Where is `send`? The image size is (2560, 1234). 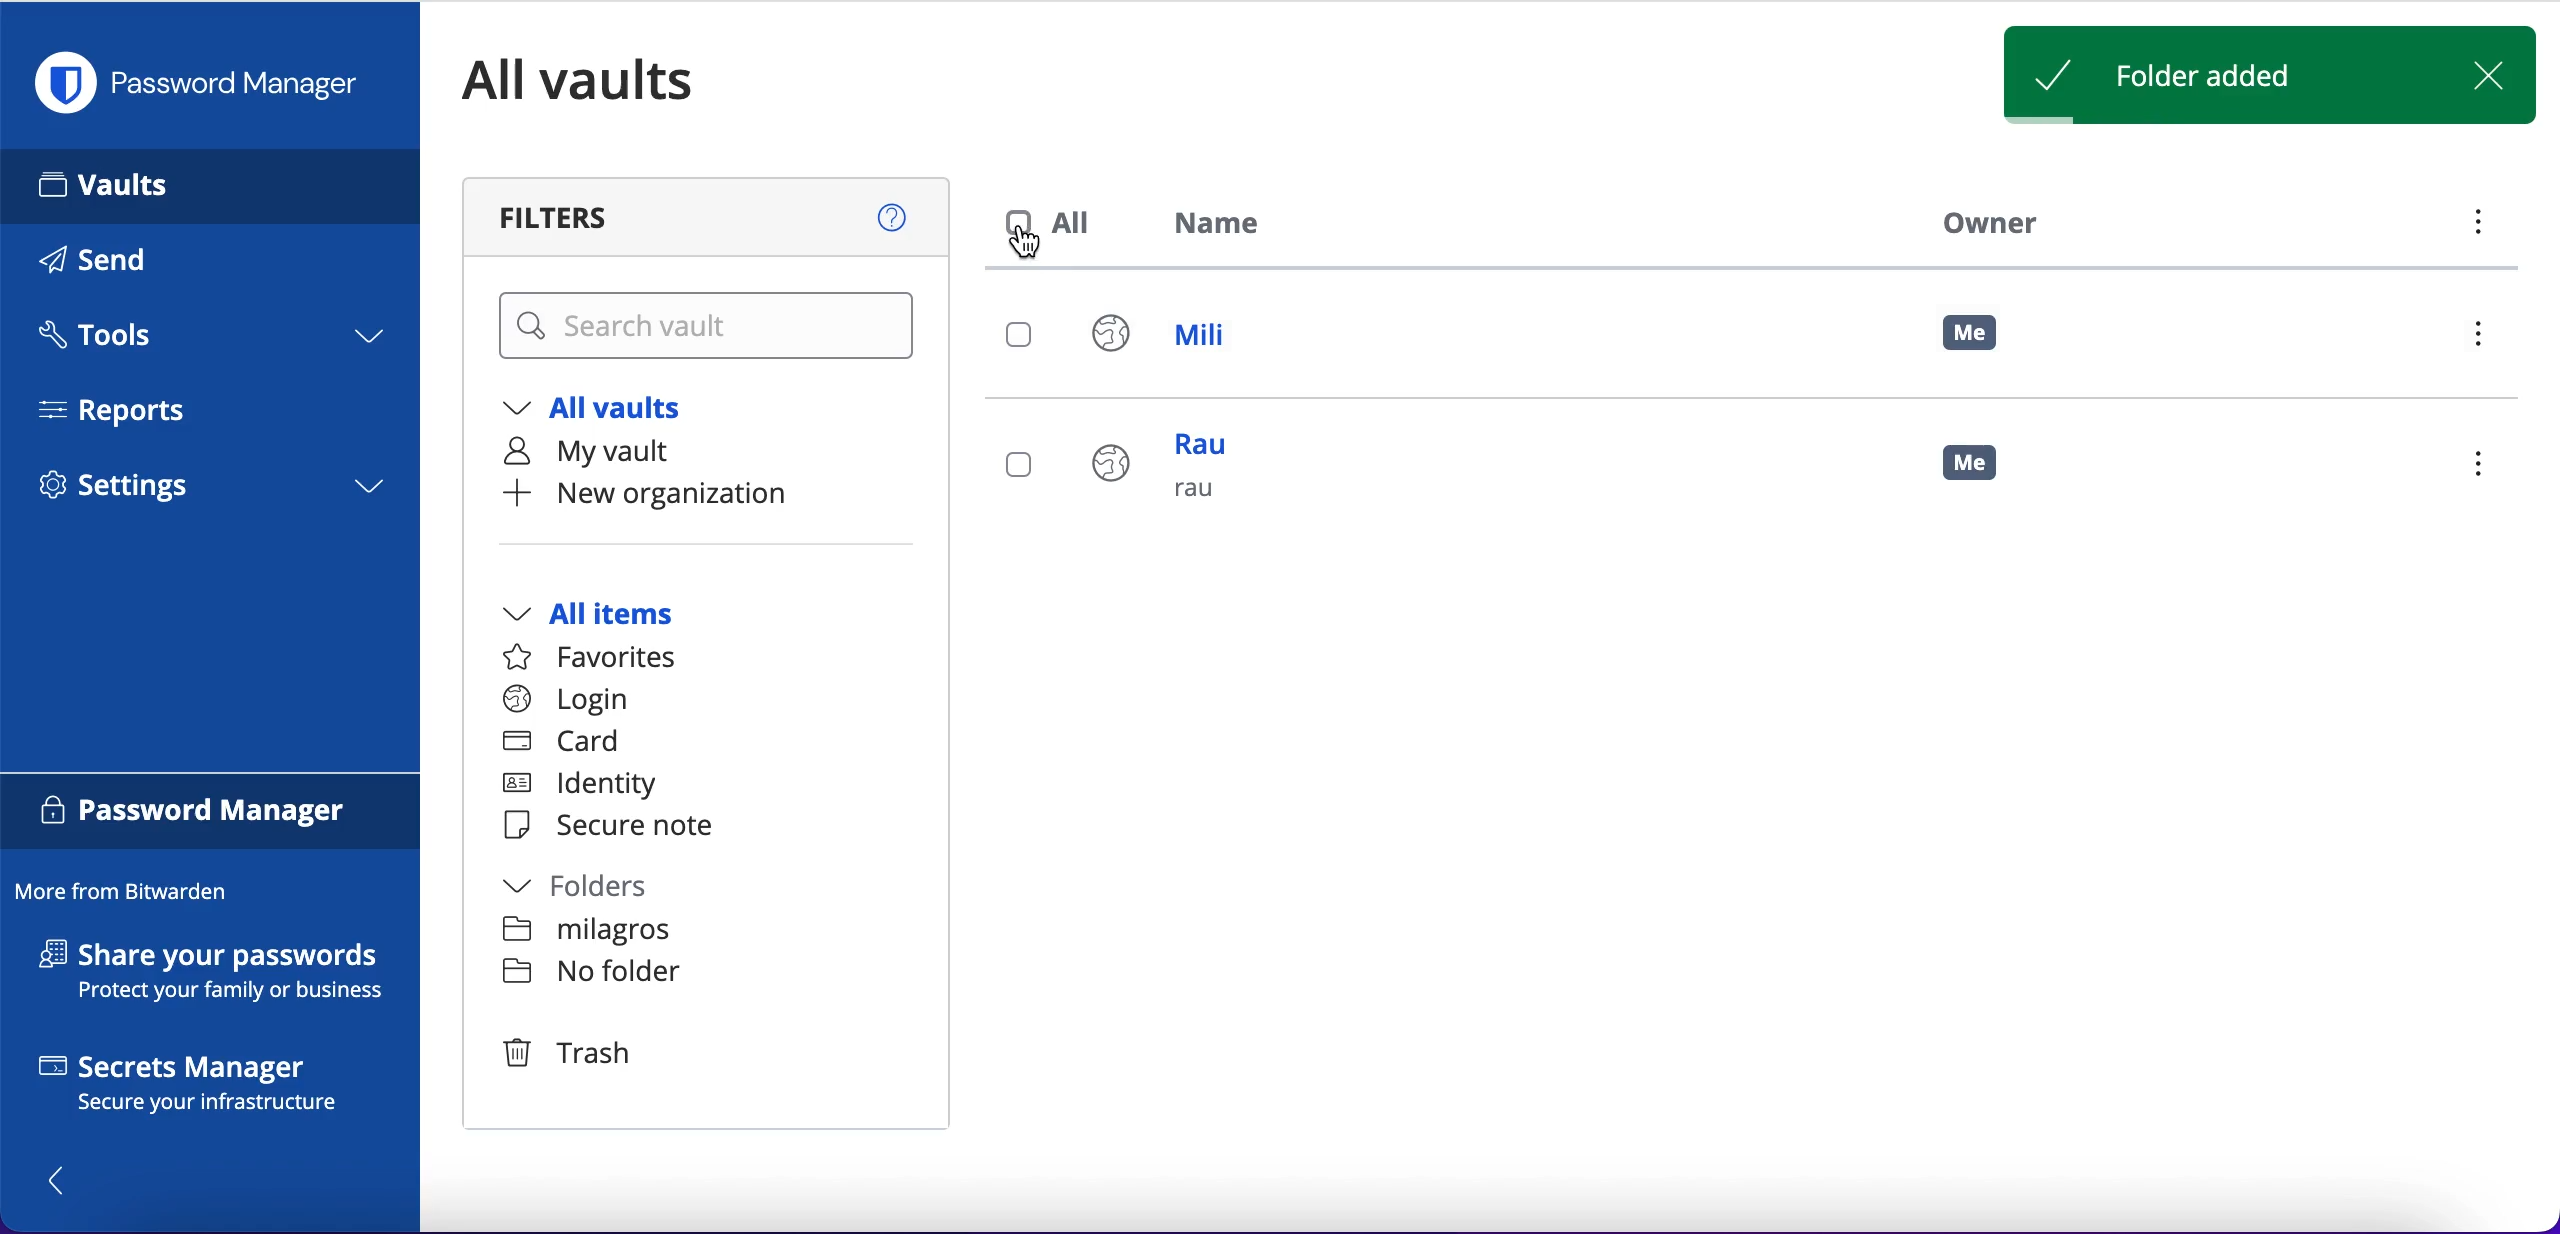 send is located at coordinates (122, 264).